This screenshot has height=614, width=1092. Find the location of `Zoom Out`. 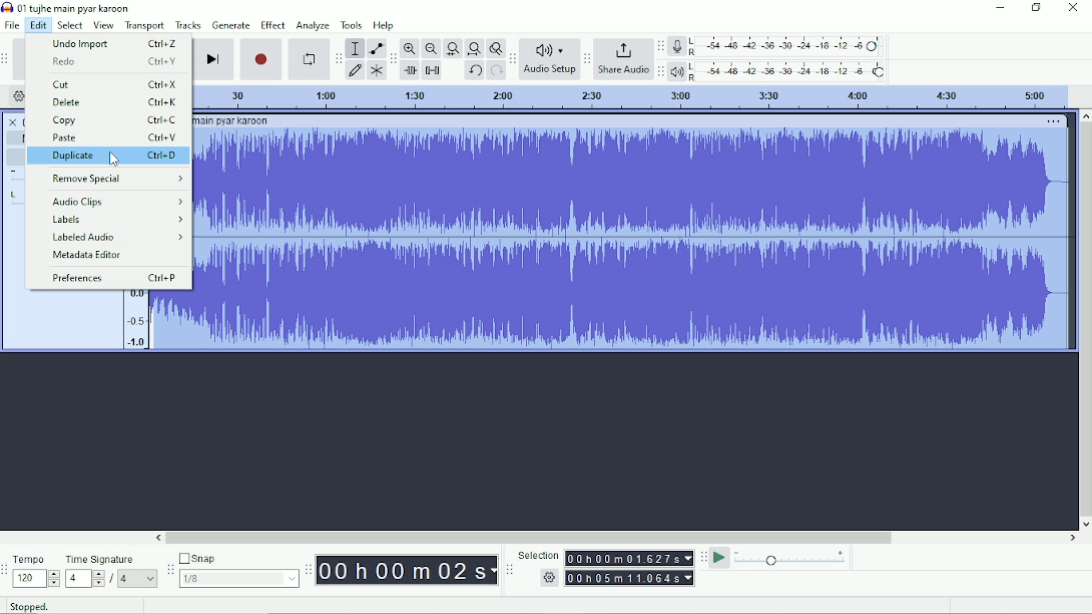

Zoom Out is located at coordinates (430, 49).